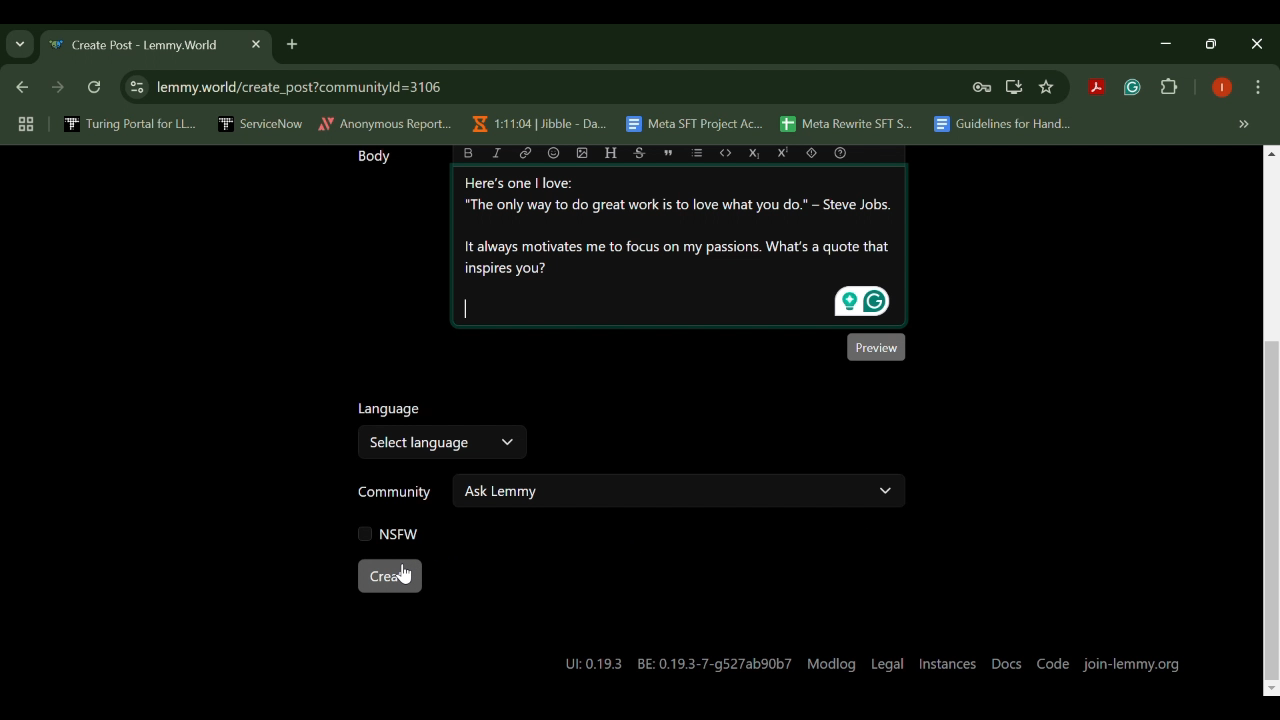 The height and width of the screenshot is (720, 1280). I want to click on formatting help, so click(839, 153).